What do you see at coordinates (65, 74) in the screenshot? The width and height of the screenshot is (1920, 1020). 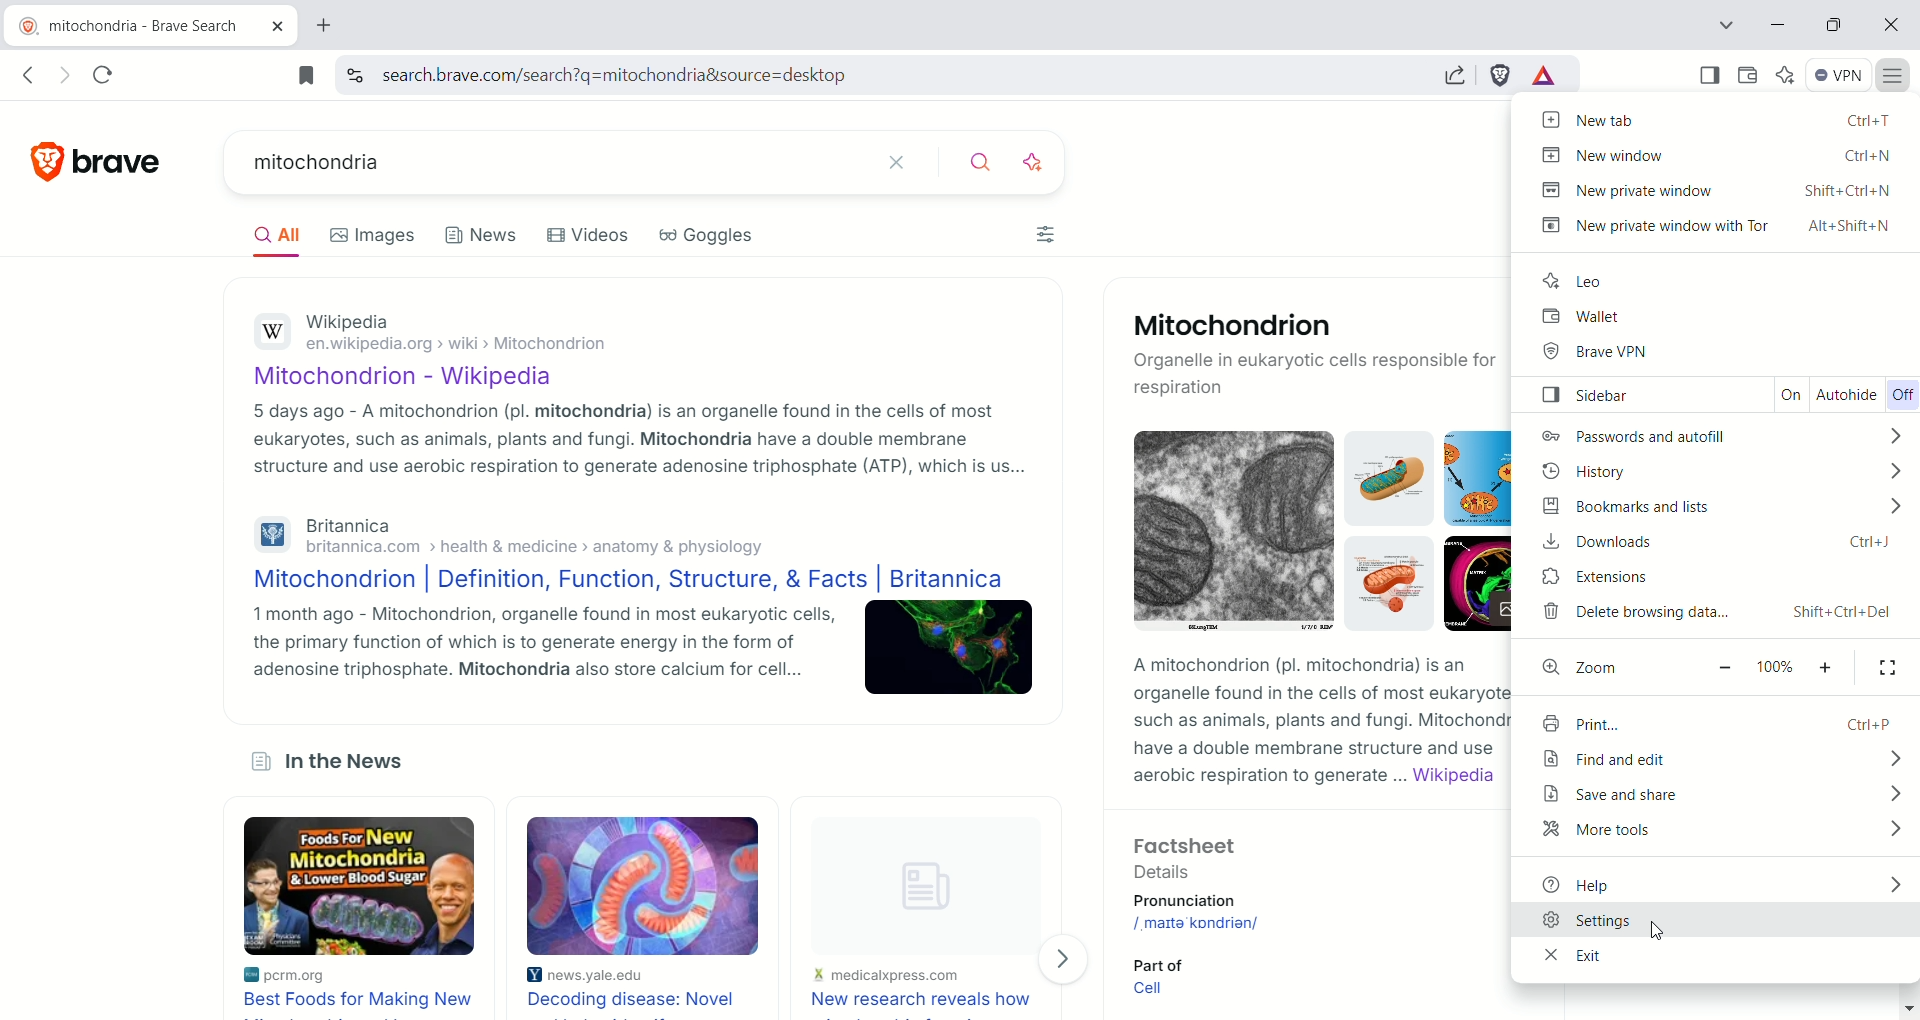 I see `go forward` at bounding box center [65, 74].